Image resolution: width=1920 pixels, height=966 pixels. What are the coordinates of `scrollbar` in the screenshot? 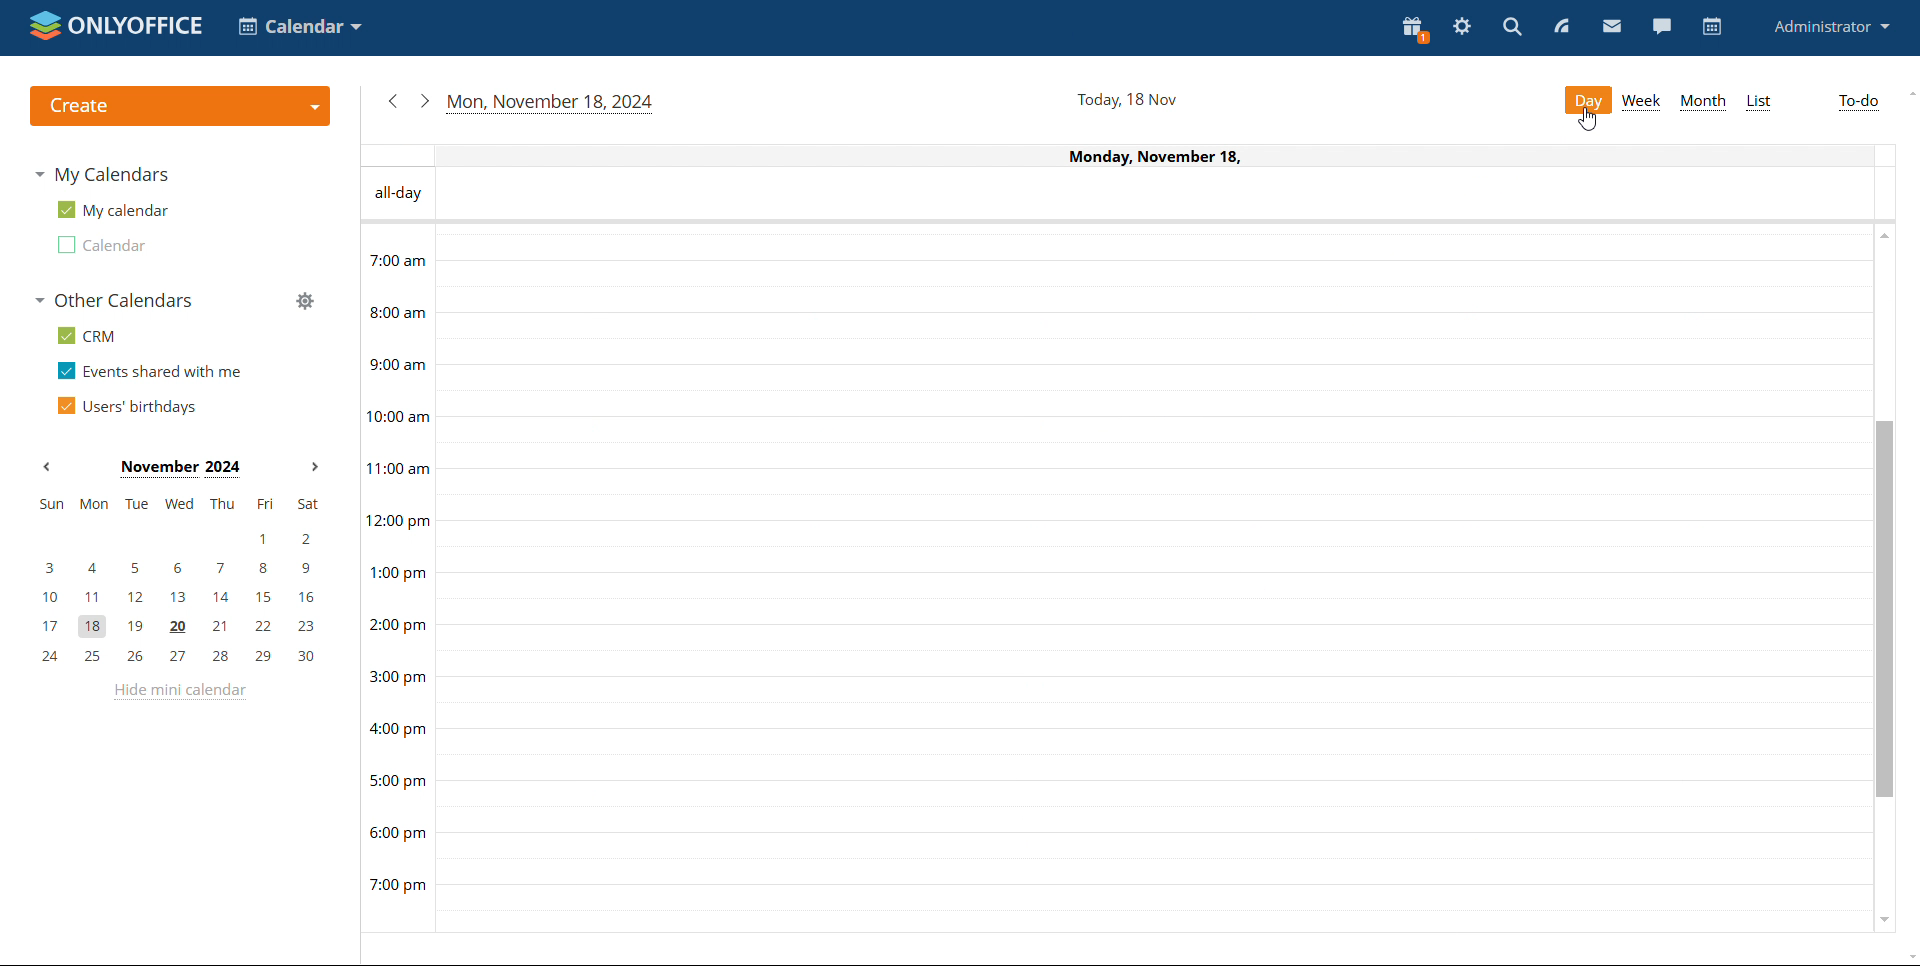 It's located at (1888, 608).